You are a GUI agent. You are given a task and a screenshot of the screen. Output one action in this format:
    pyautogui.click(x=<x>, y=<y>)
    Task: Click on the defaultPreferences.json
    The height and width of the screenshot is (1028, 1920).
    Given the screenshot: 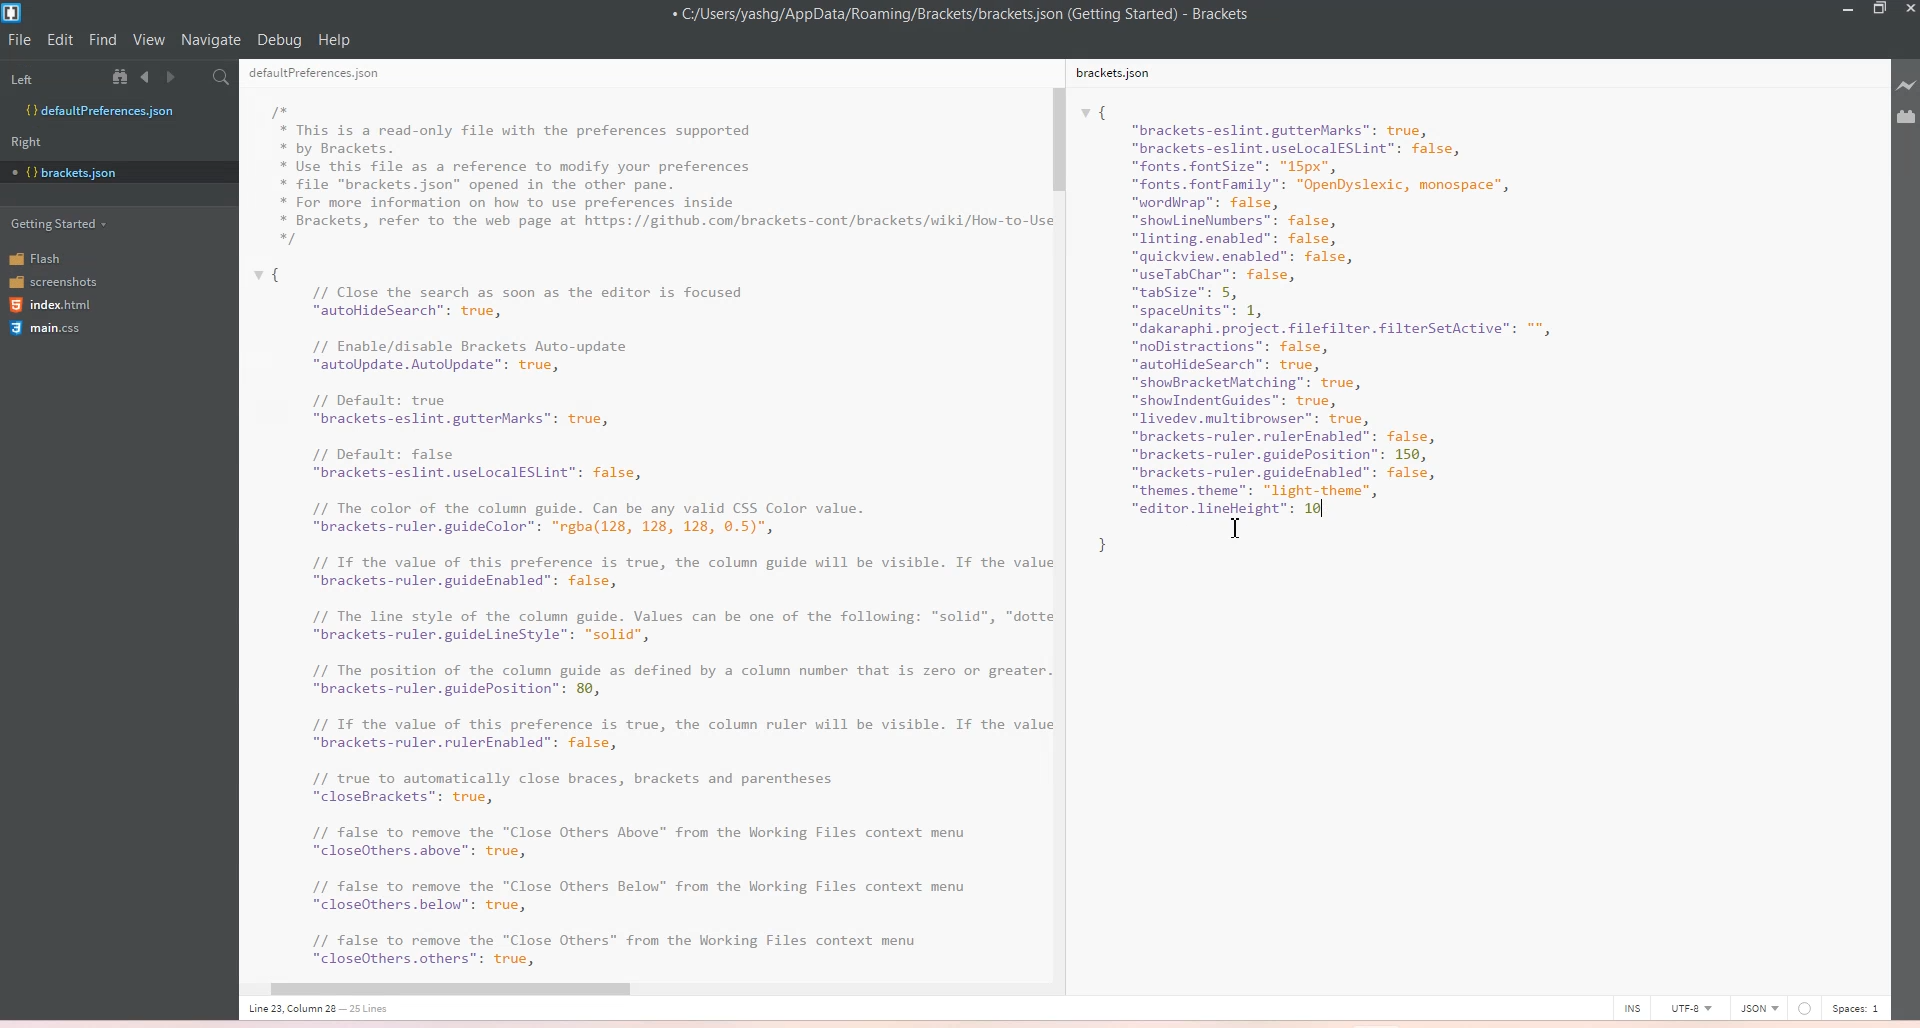 What is the action you would take?
    pyautogui.click(x=319, y=74)
    